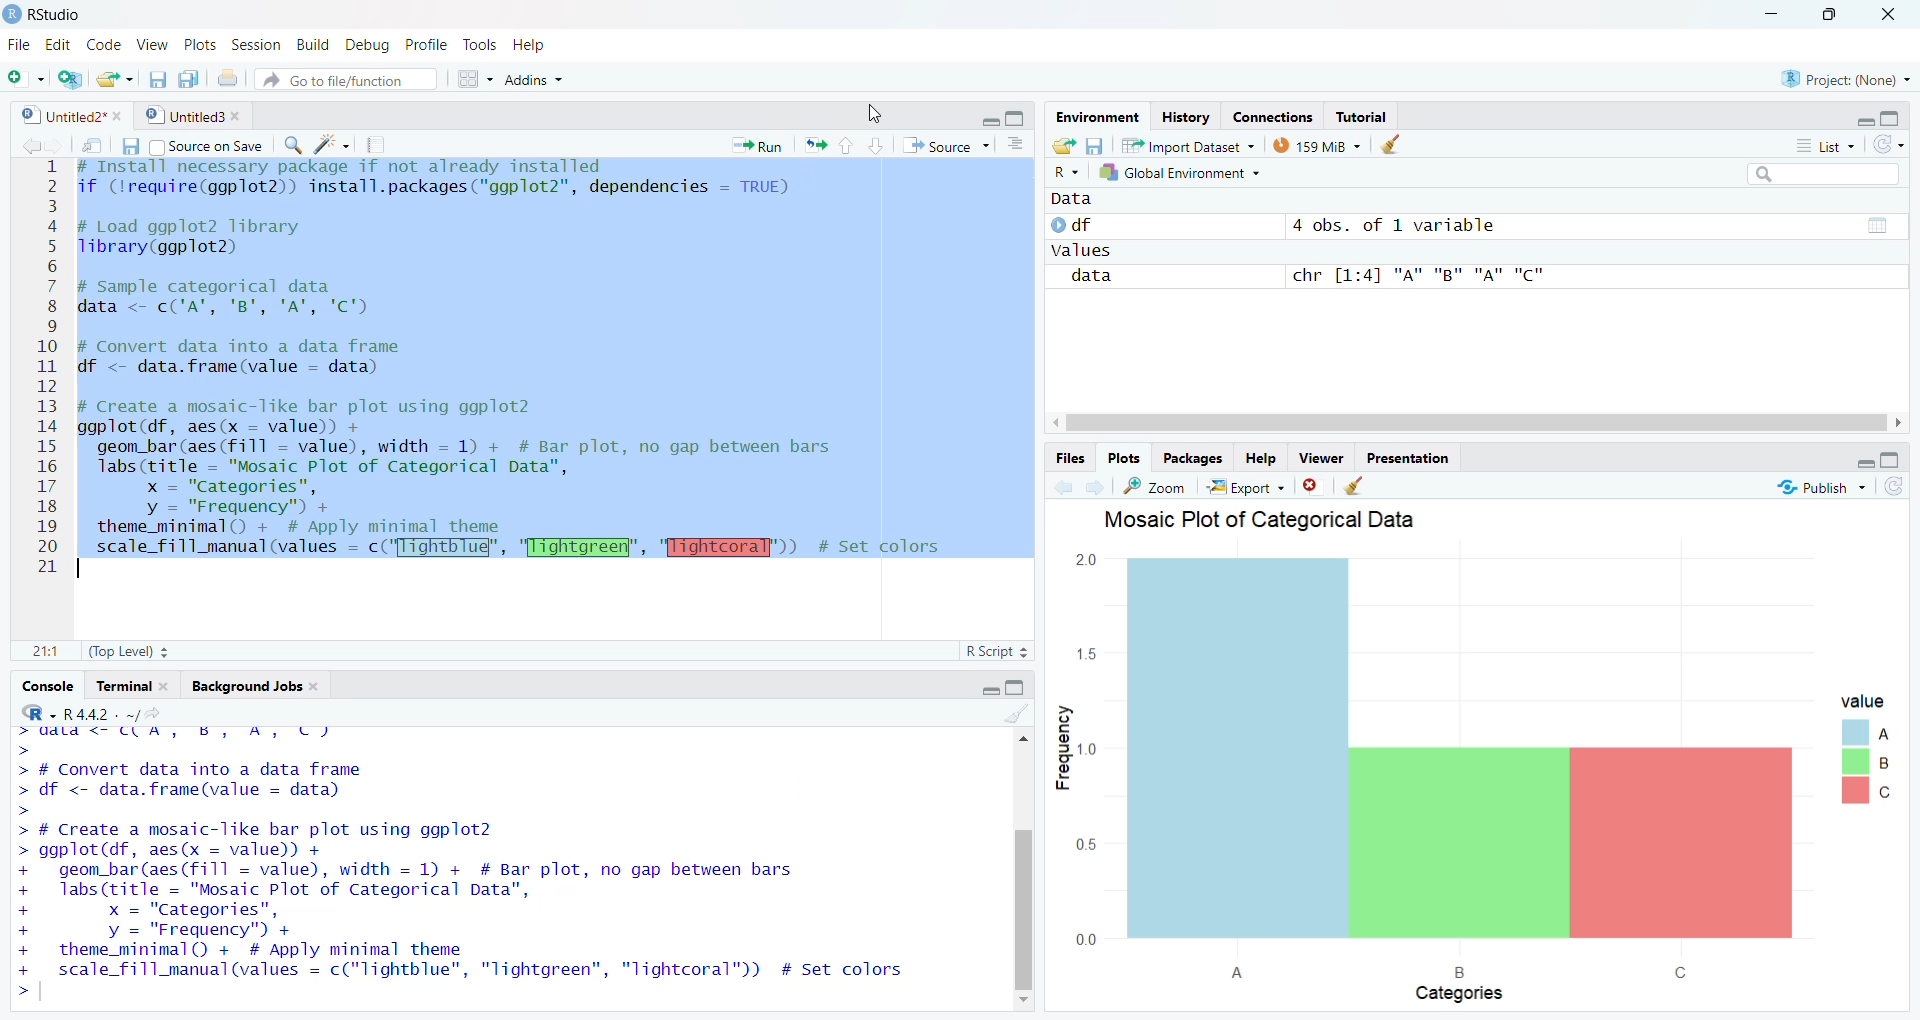  Describe the element at coordinates (129, 650) in the screenshot. I see `Top Level` at that location.